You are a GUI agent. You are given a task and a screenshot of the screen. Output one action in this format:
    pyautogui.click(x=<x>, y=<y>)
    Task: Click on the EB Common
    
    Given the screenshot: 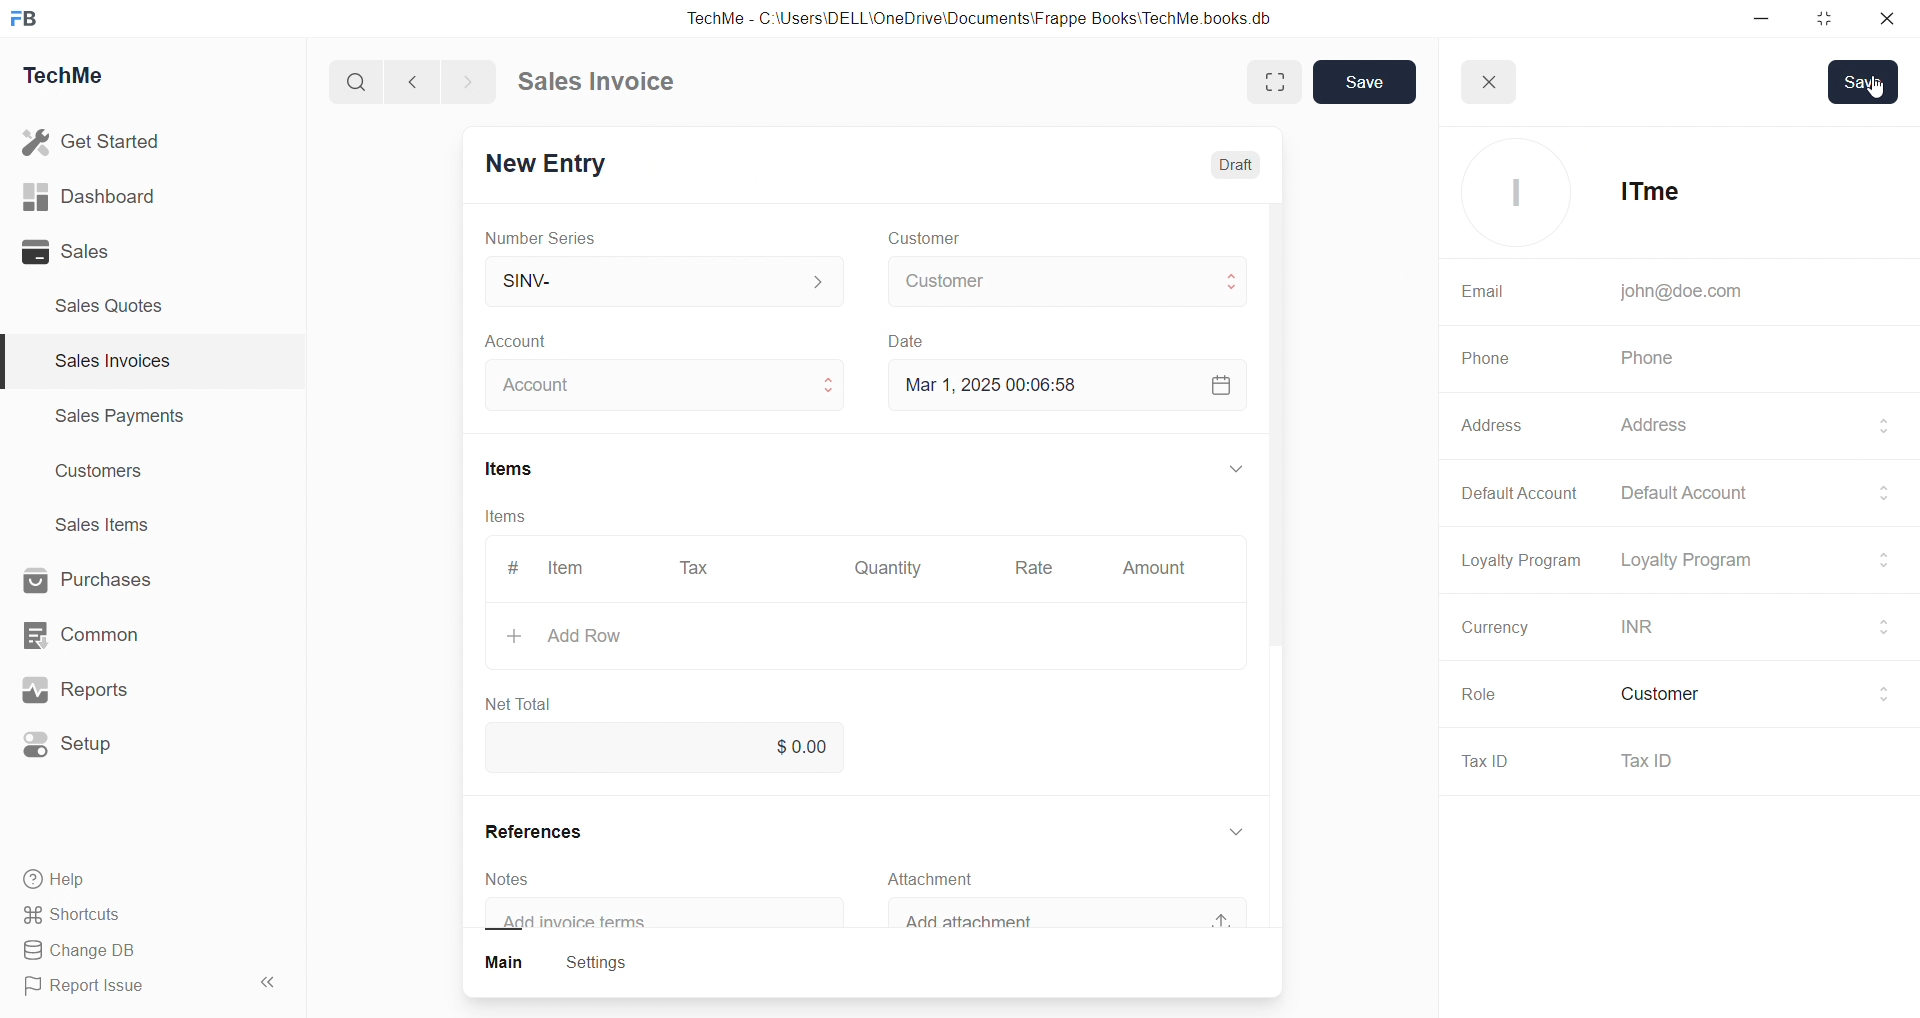 What is the action you would take?
    pyautogui.click(x=101, y=634)
    